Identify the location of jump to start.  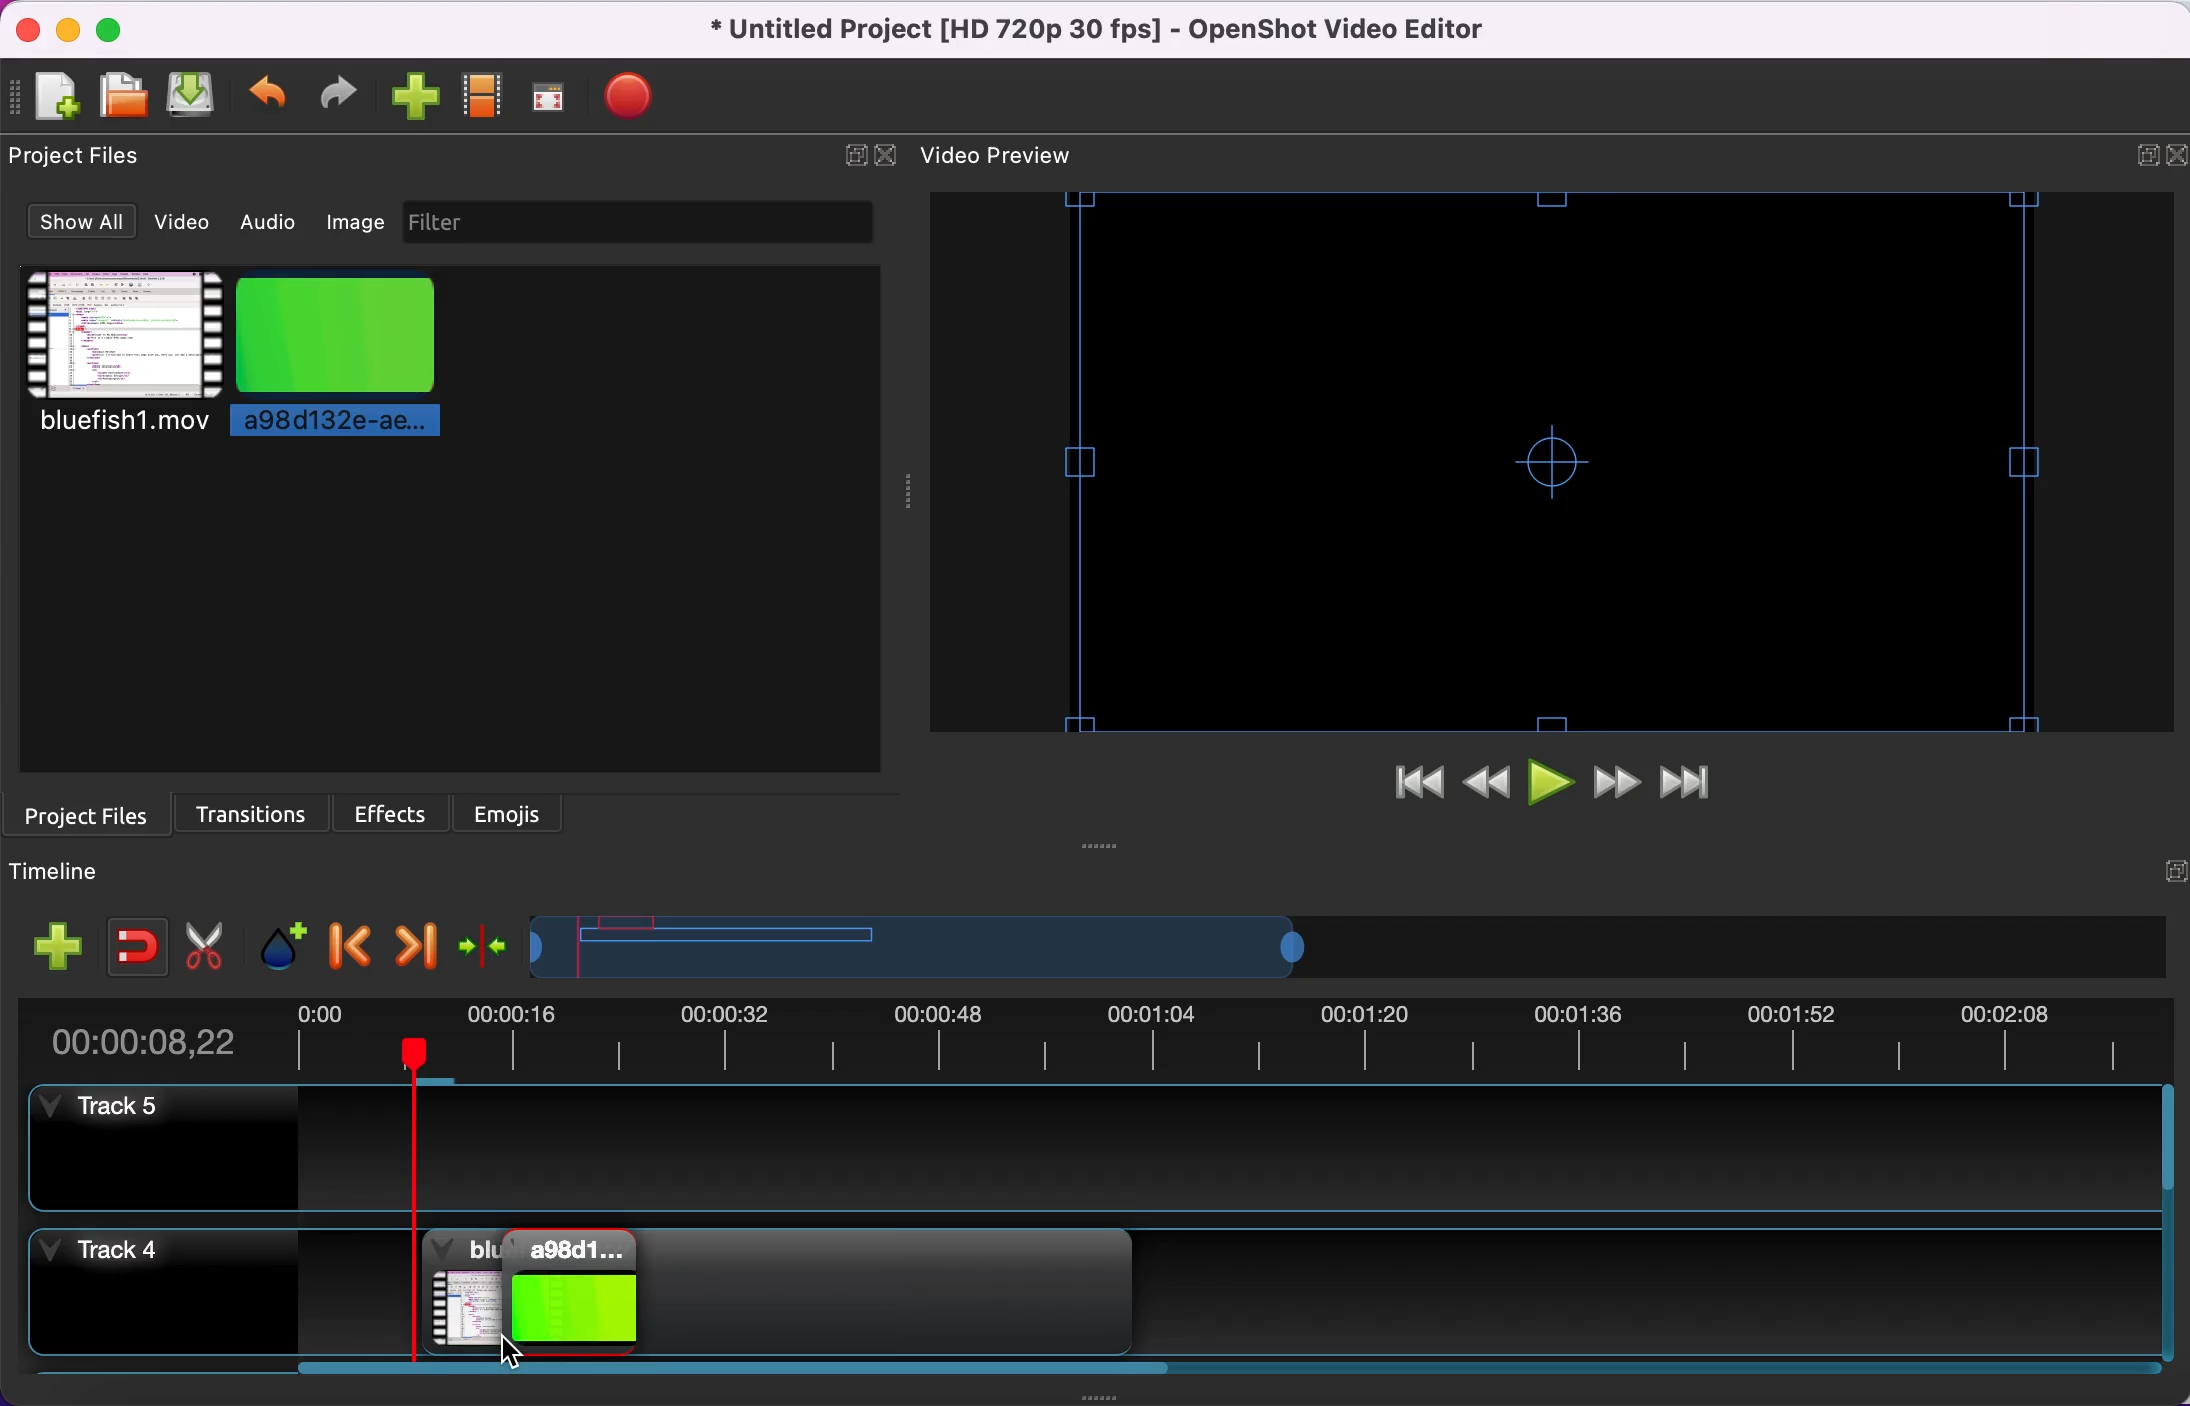
(1418, 785).